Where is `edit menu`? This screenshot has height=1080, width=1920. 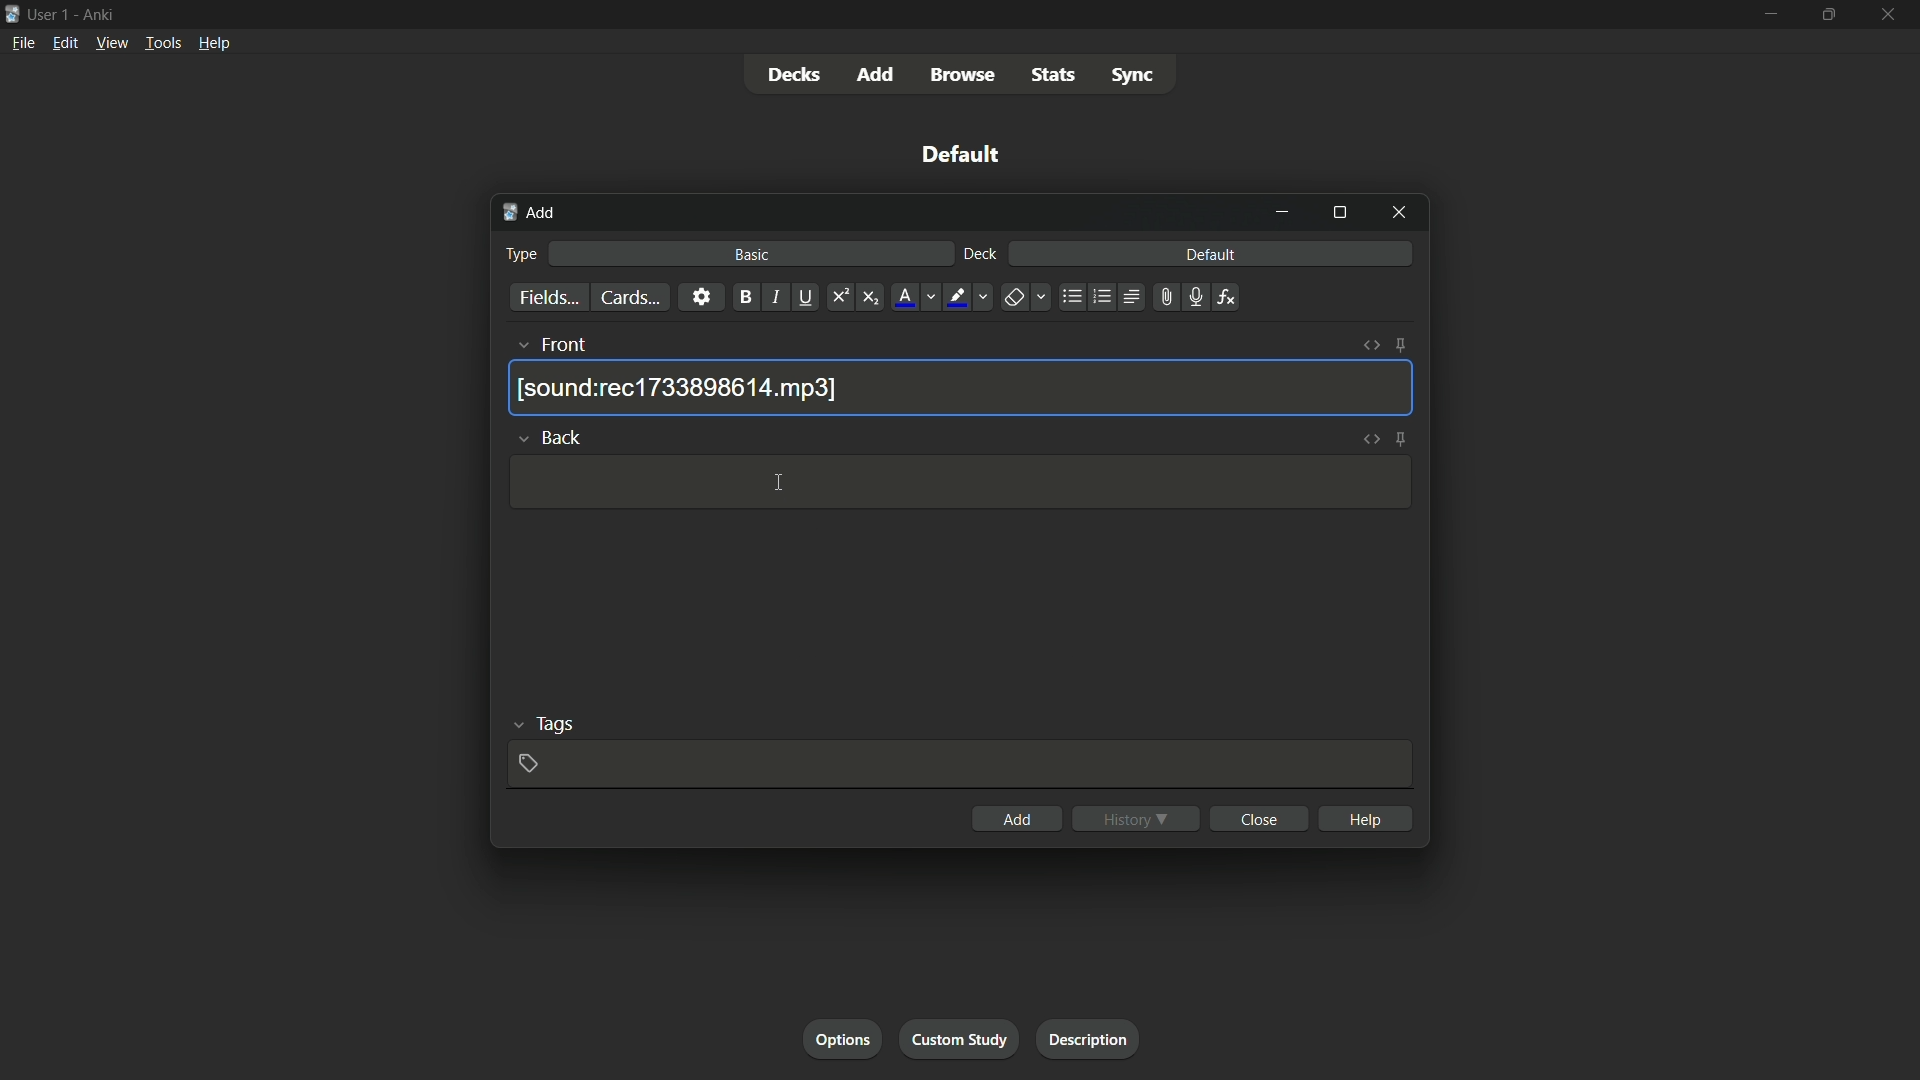 edit menu is located at coordinates (64, 43).